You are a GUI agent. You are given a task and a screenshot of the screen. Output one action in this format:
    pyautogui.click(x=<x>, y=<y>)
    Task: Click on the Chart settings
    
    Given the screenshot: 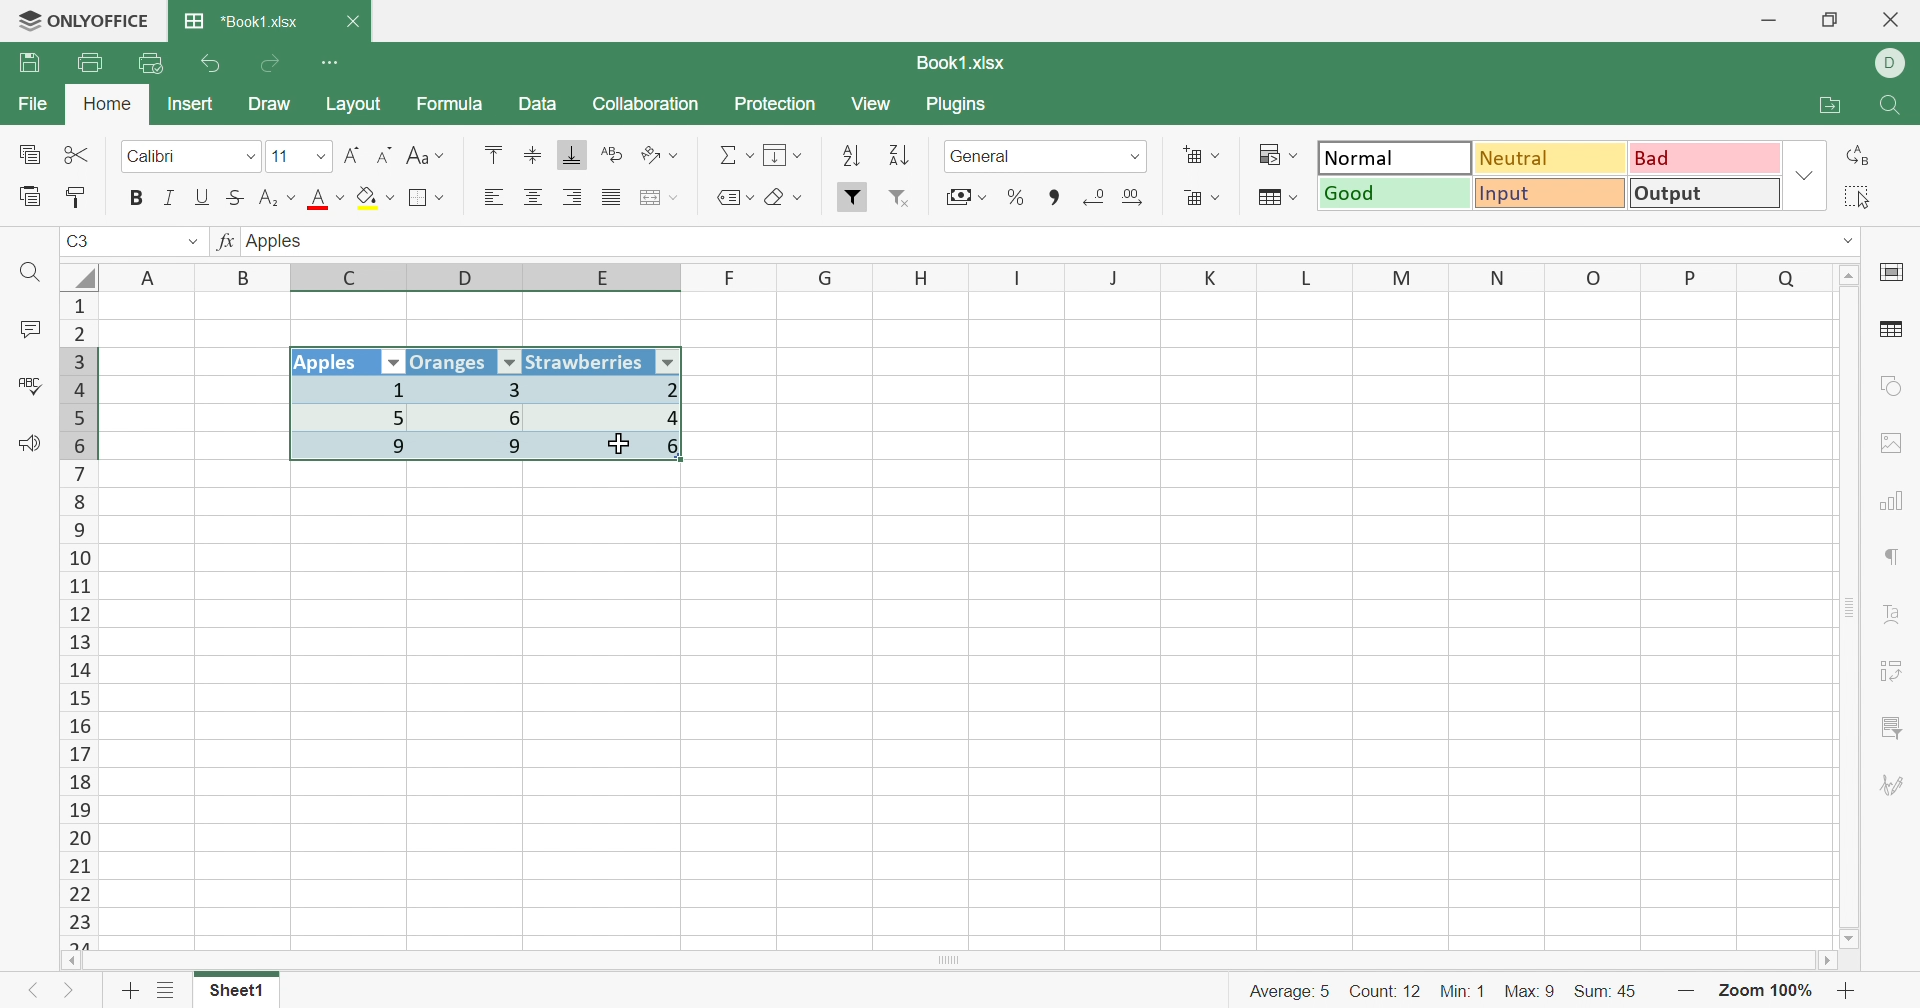 What is the action you would take?
    pyautogui.click(x=1898, y=500)
    